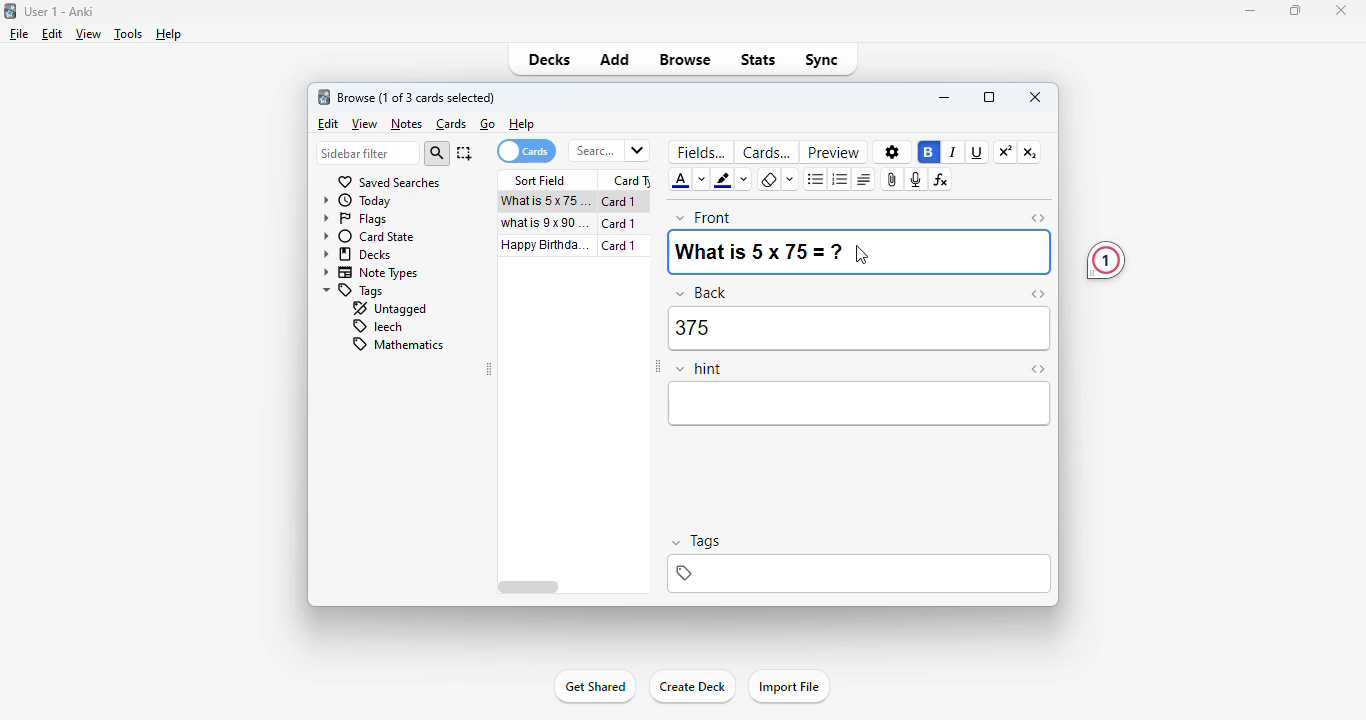 The image size is (1366, 720). Describe the element at coordinates (702, 181) in the screenshot. I see `change color` at that location.